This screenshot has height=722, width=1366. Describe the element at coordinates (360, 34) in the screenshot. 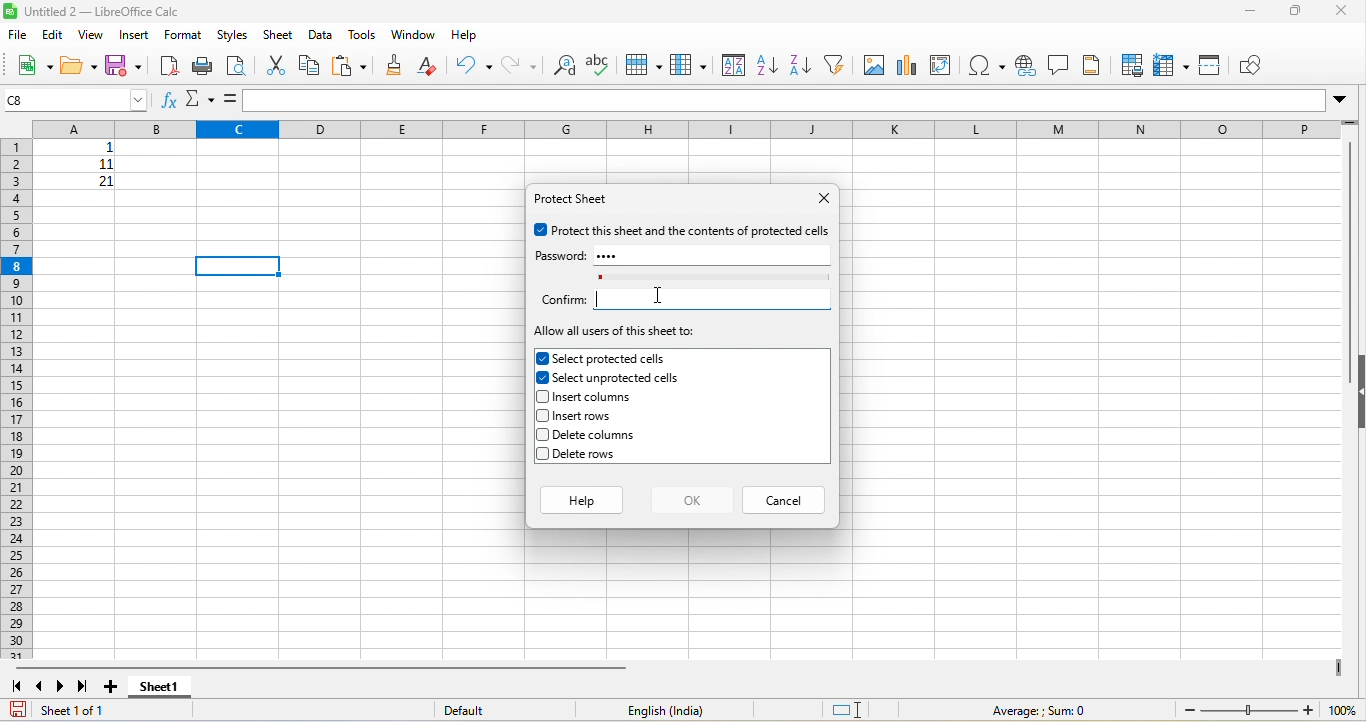

I see `tools` at that location.